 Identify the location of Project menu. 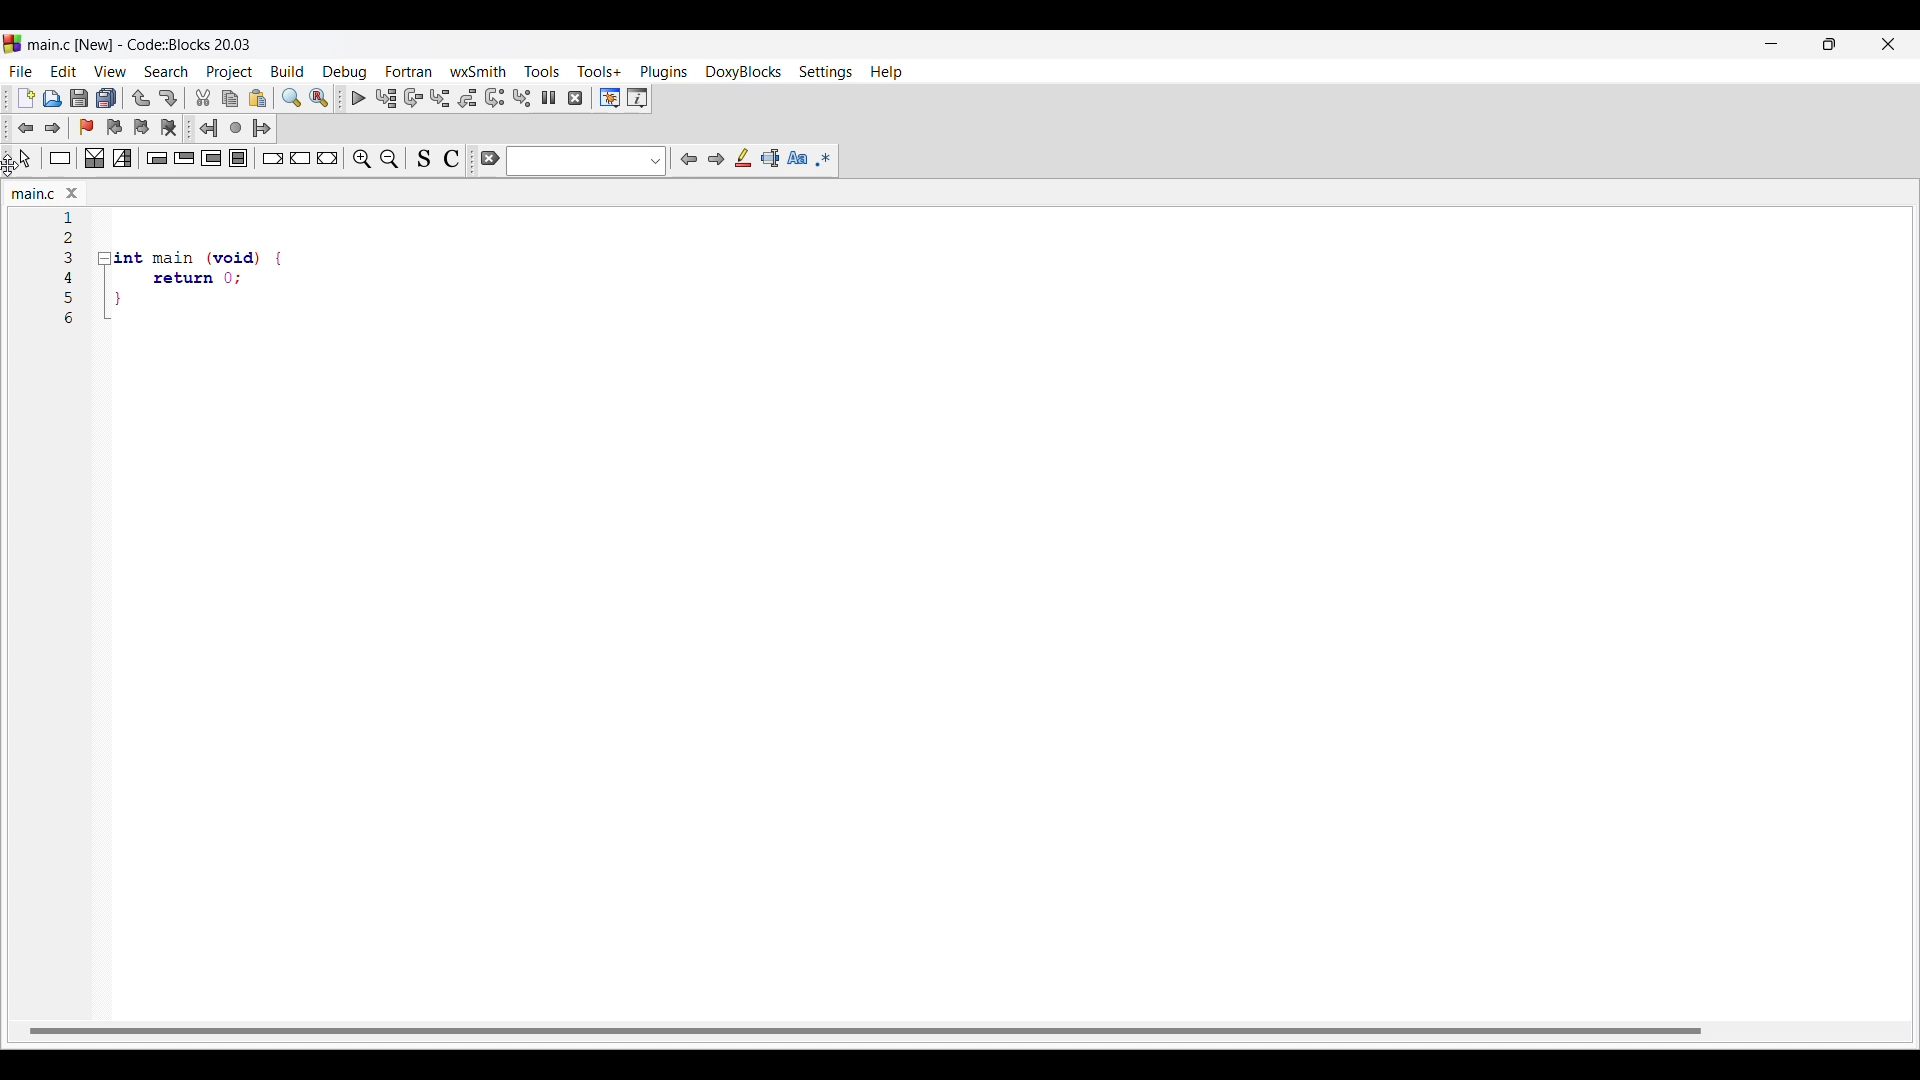
(230, 72).